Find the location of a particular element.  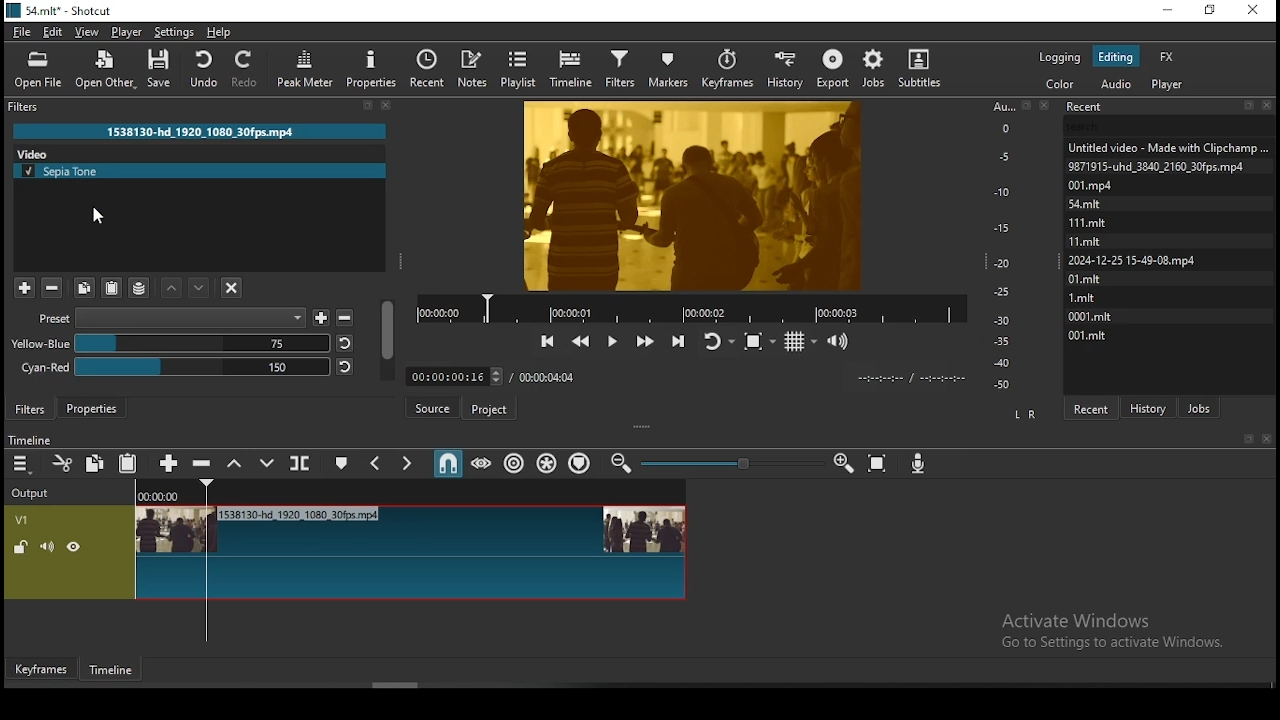

L R is located at coordinates (1027, 414).